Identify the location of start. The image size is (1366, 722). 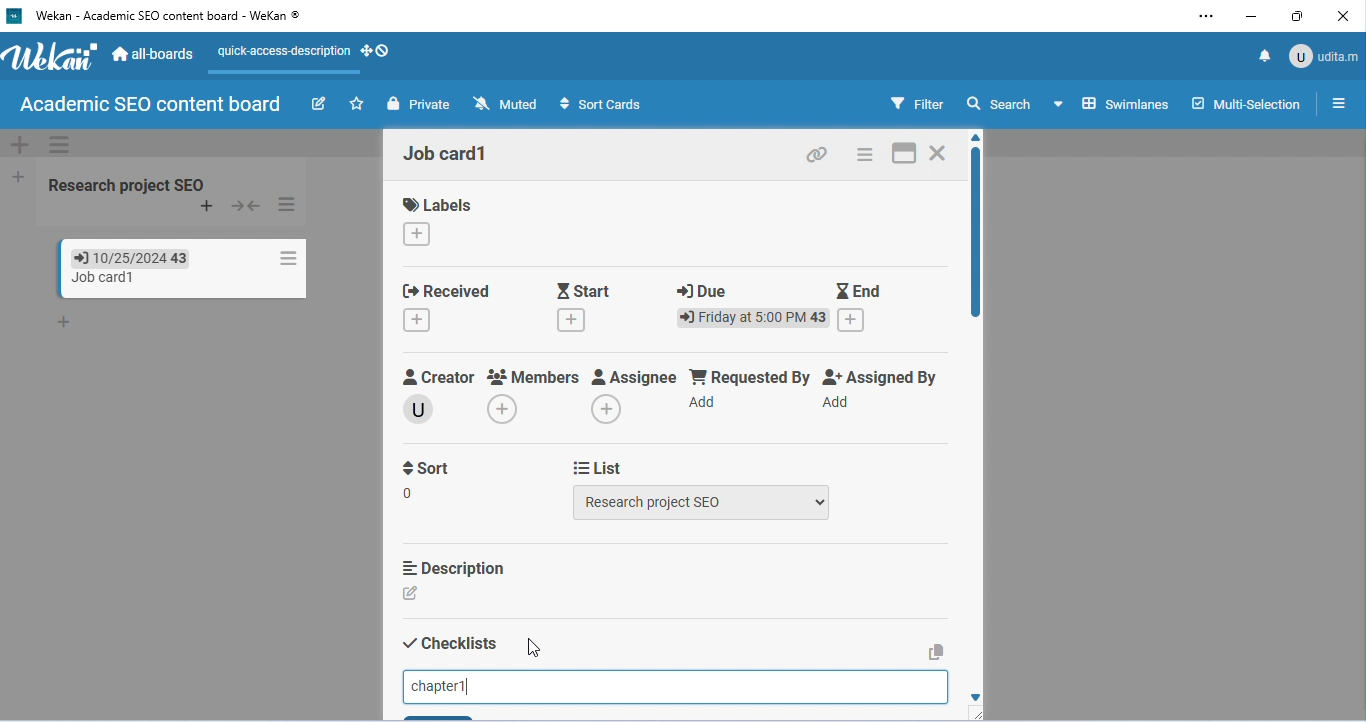
(587, 289).